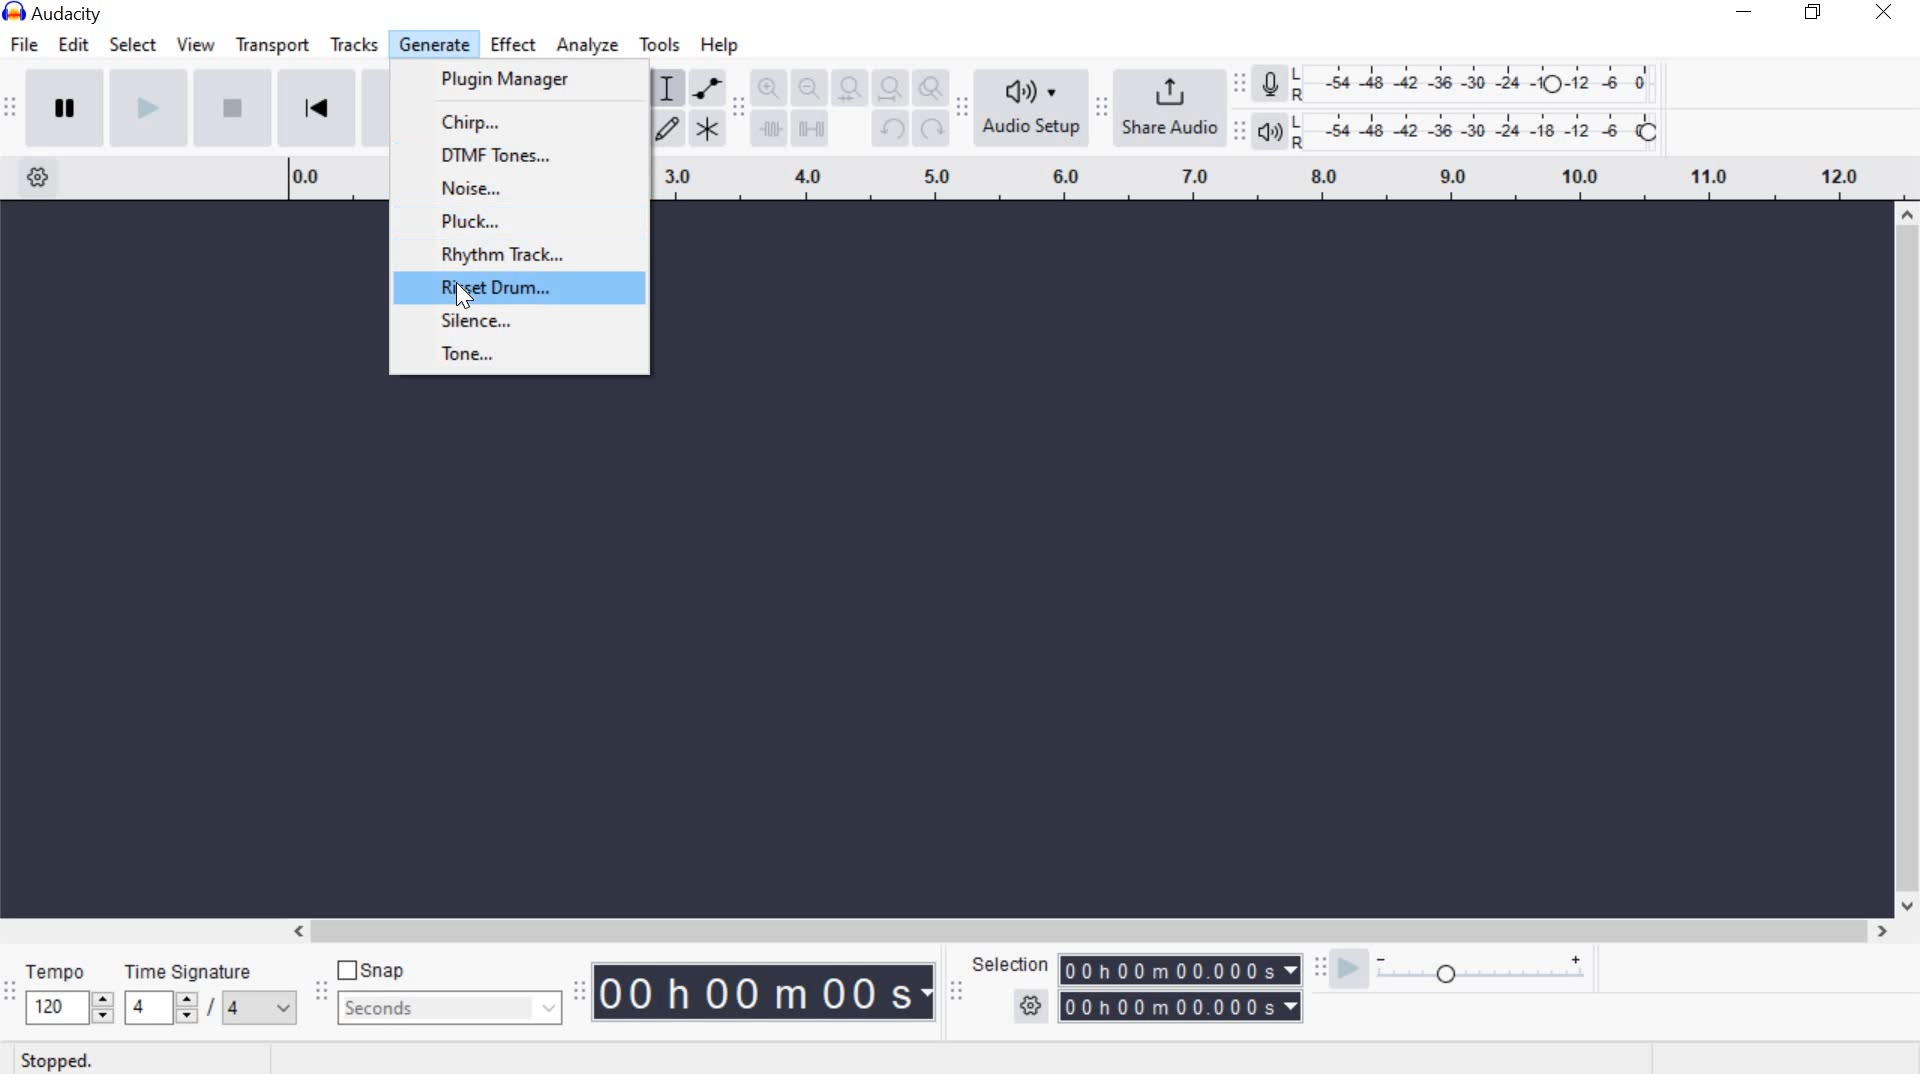 Image resolution: width=1920 pixels, height=1074 pixels. I want to click on undo, so click(890, 130).